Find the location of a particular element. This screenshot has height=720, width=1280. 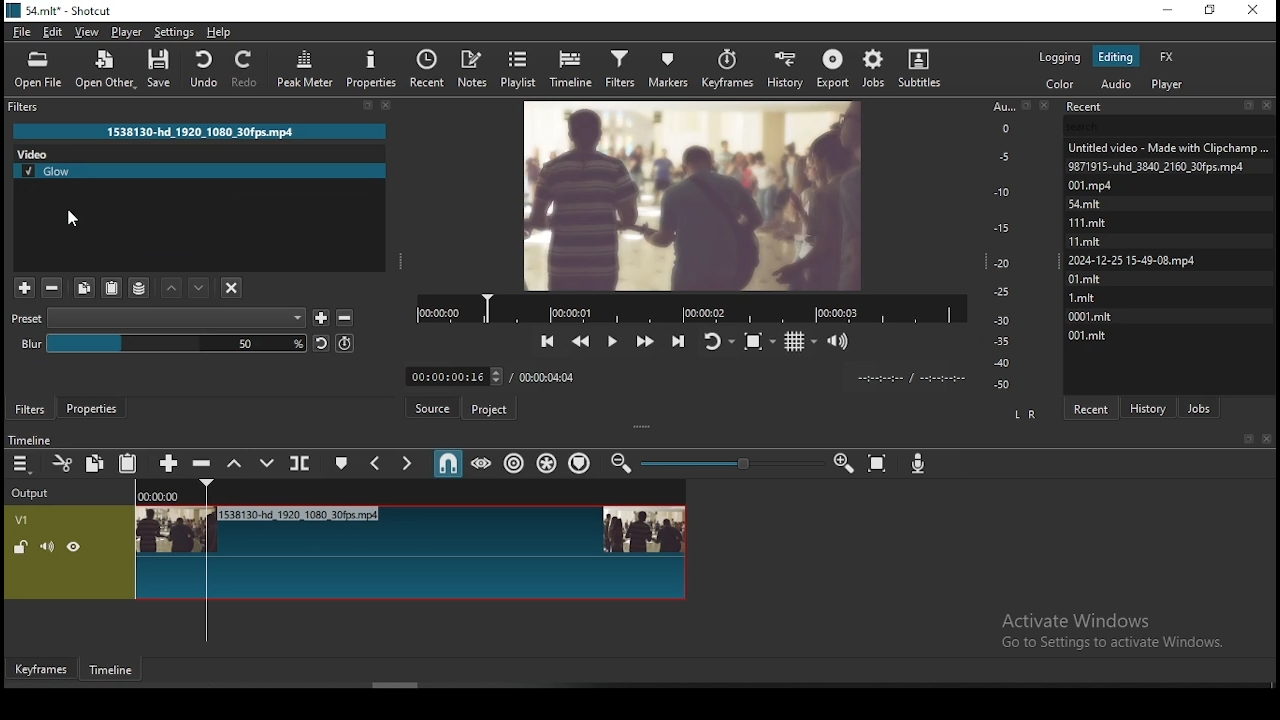

total time is located at coordinates (548, 376).